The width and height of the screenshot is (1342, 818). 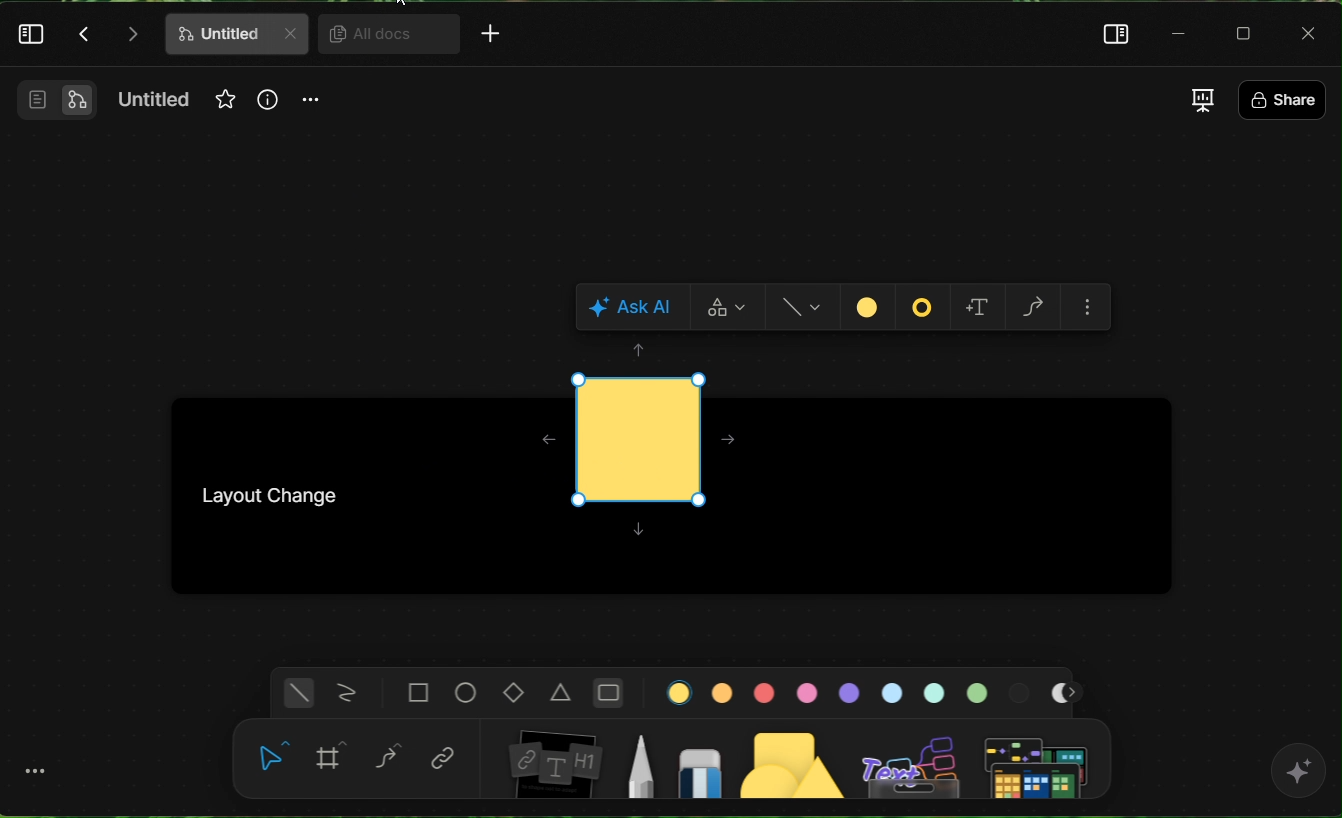 I want to click on input element, so click(x=1042, y=760).